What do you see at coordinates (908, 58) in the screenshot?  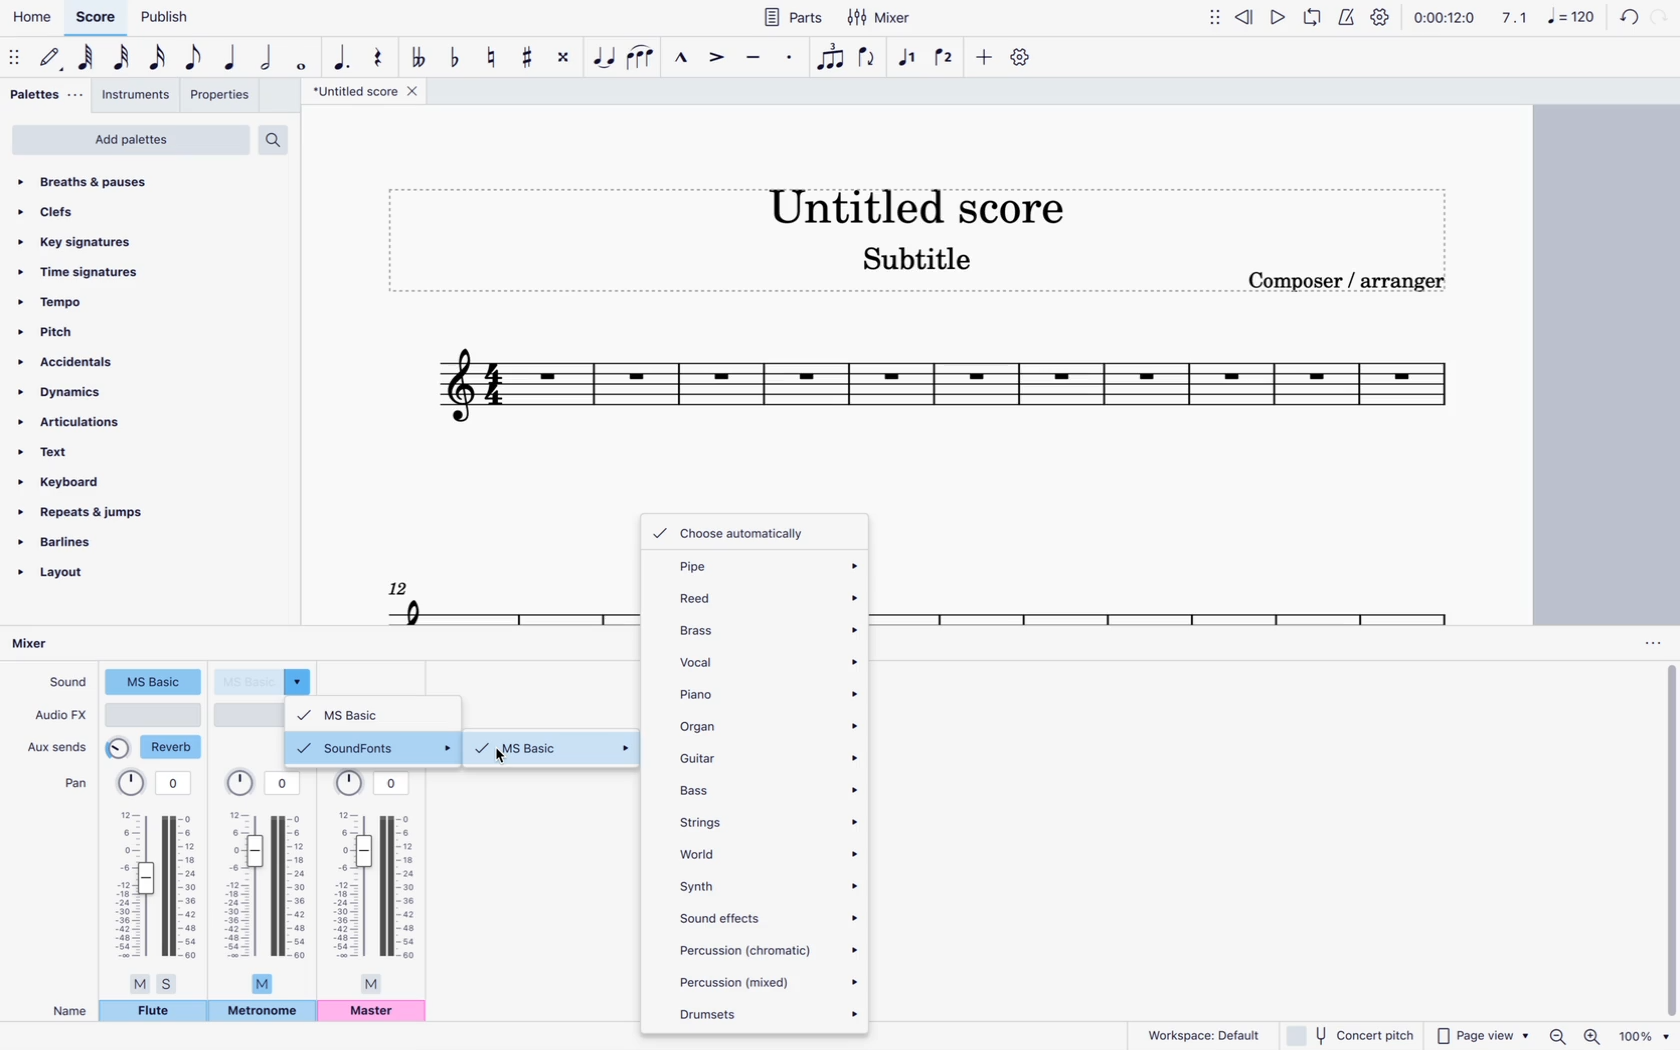 I see `voice 1` at bounding box center [908, 58].